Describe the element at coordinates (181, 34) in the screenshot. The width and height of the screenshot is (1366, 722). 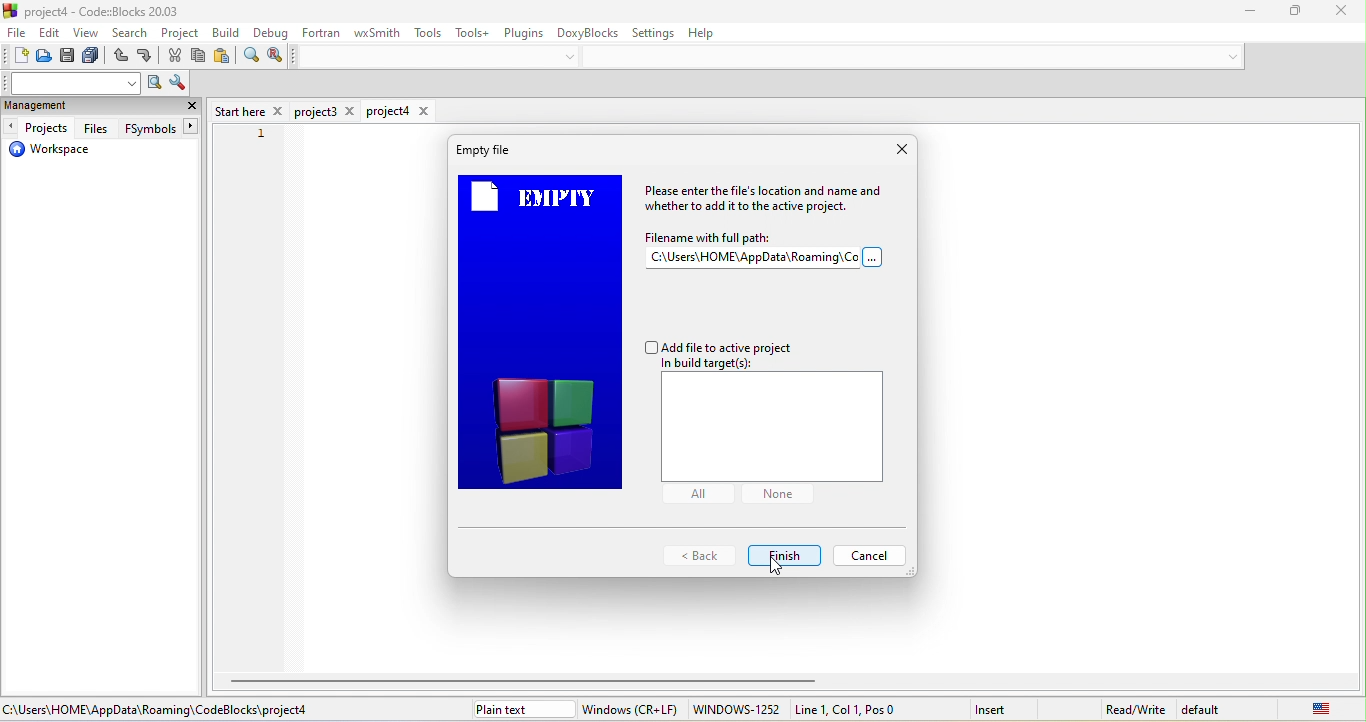
I see `project` at that location.